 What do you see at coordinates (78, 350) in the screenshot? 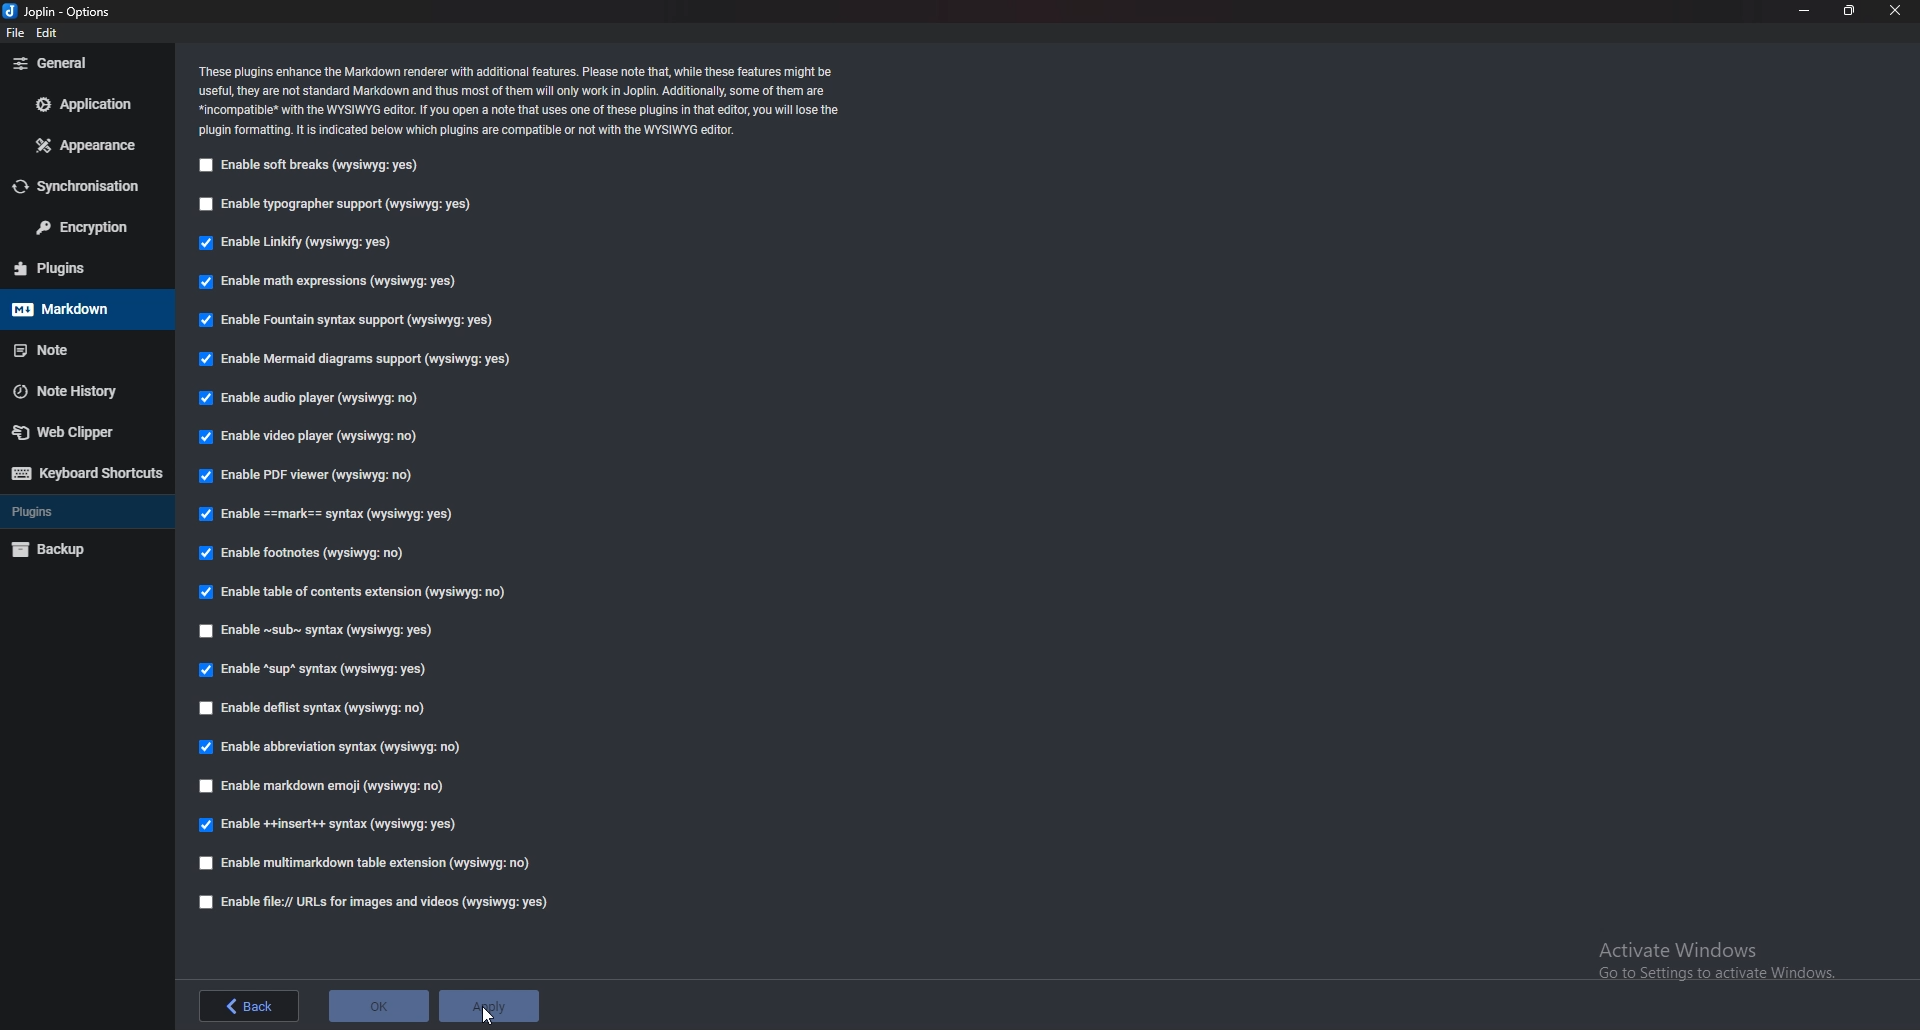
I see `note` at bounding box center [78, 350].